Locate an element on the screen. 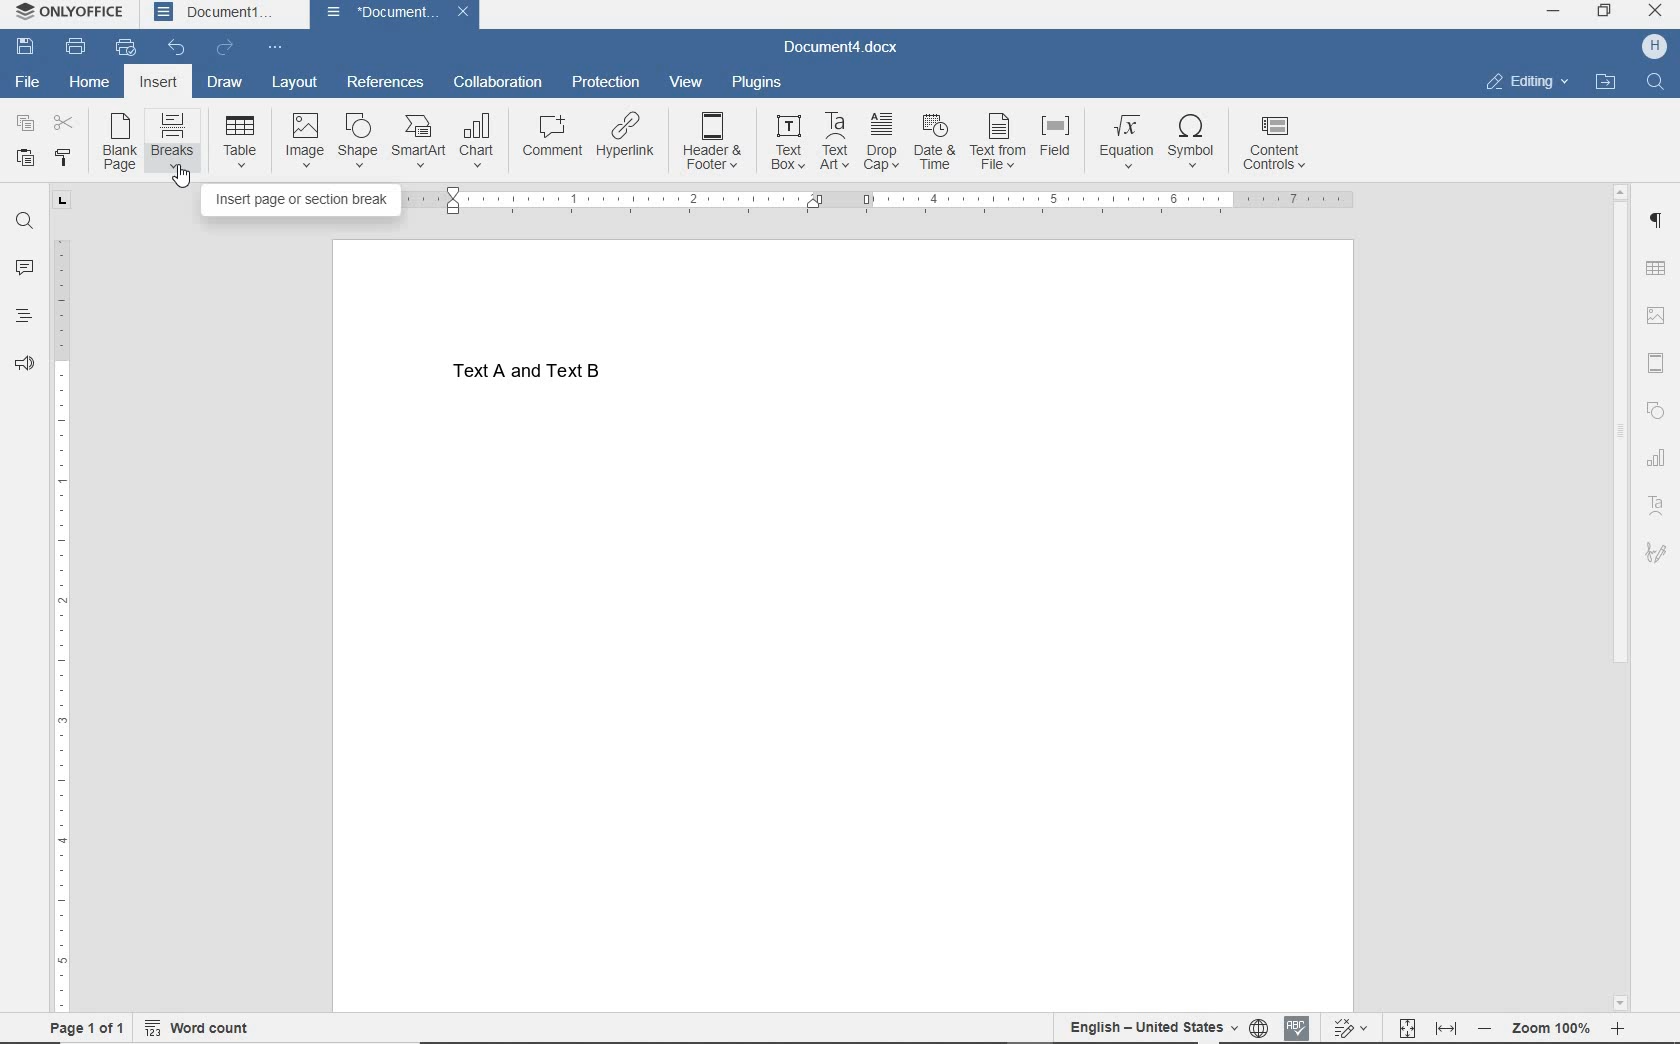 The image size is (1680, 1044). TEXT LANGUAGE is located at coordinates (1151, 1026).